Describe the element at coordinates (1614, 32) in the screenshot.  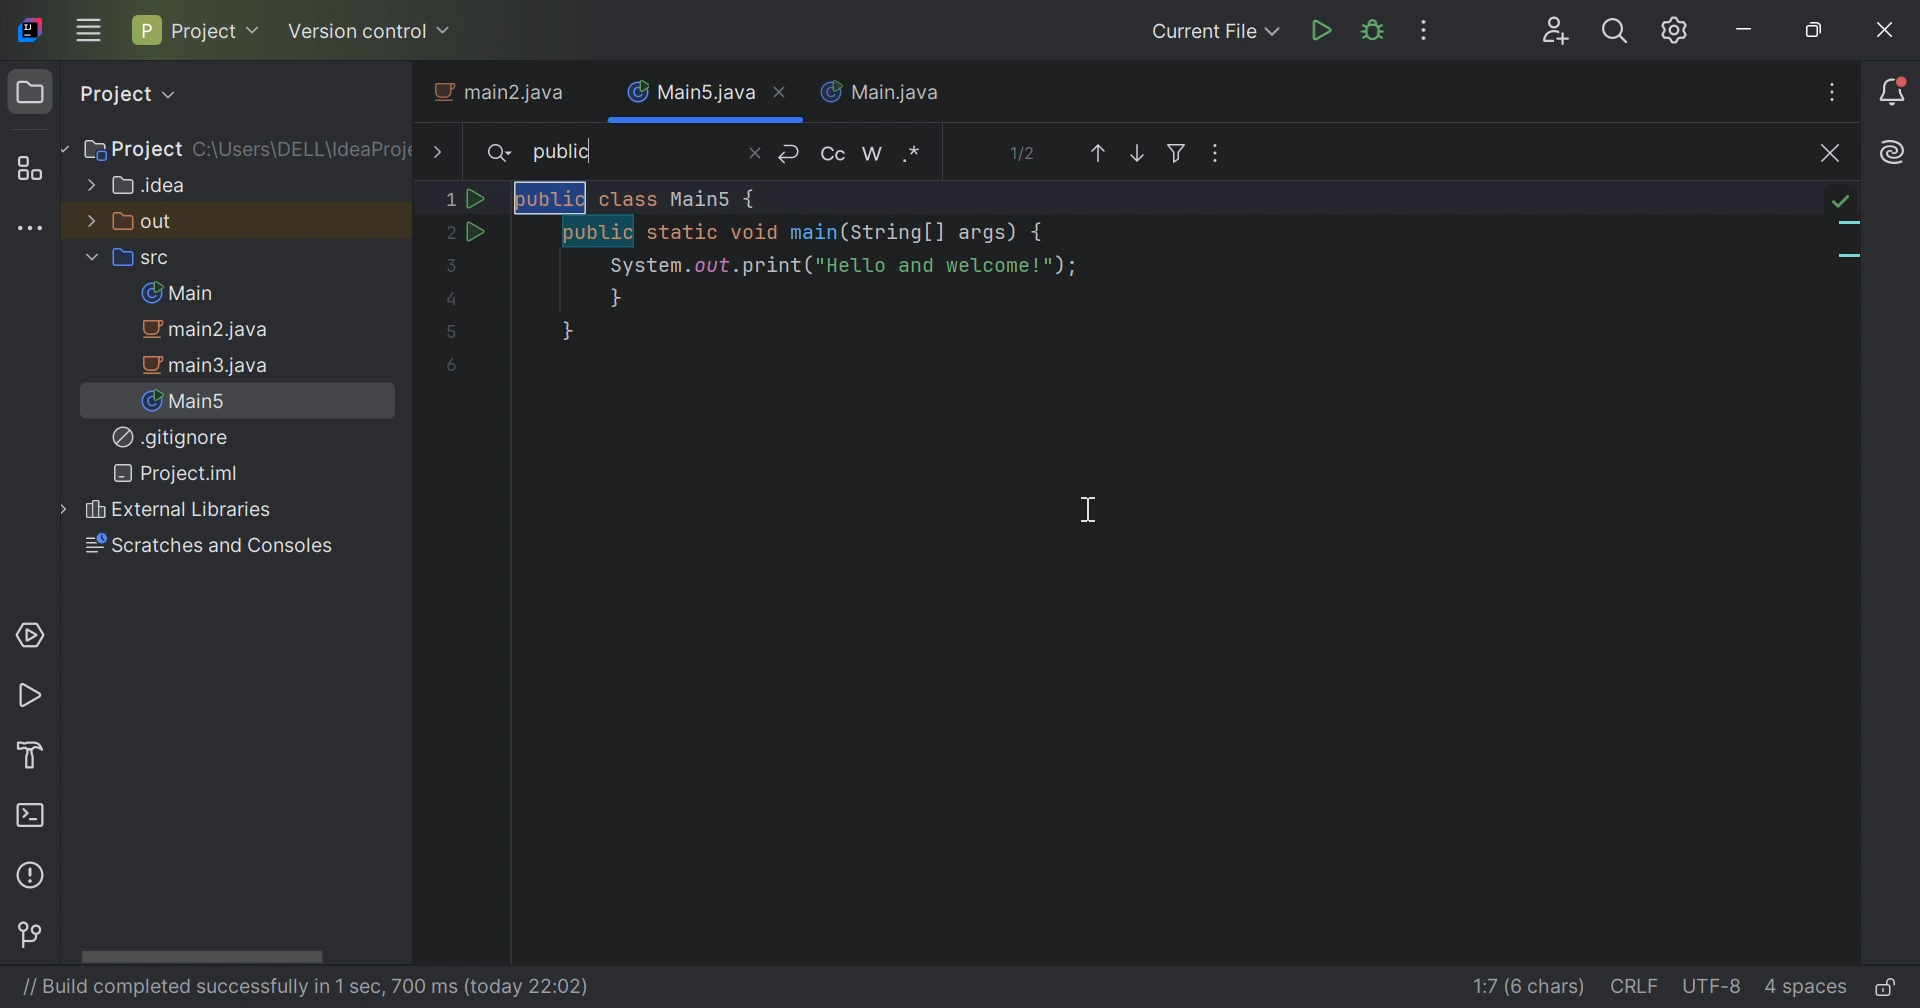
I see `Search Everywhere` at that location.